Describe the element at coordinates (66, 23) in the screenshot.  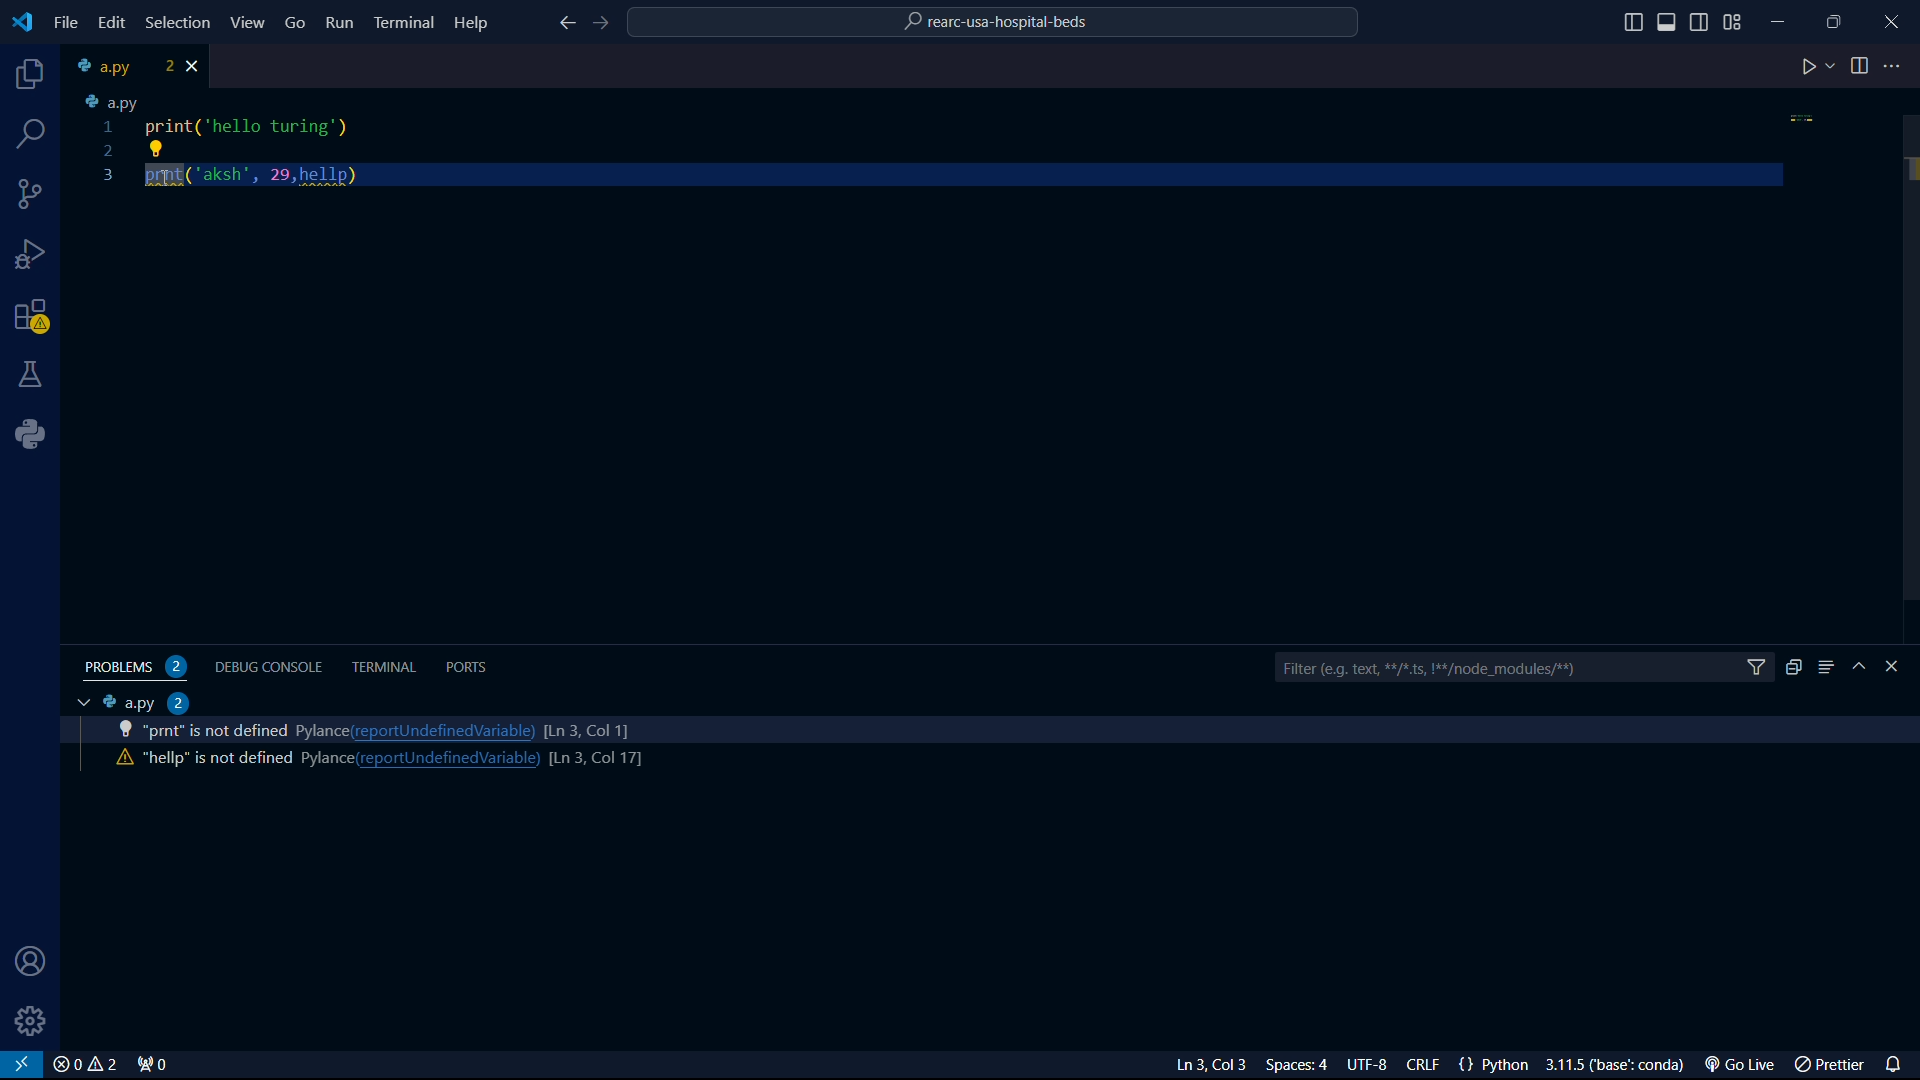
I see `file` at that location.